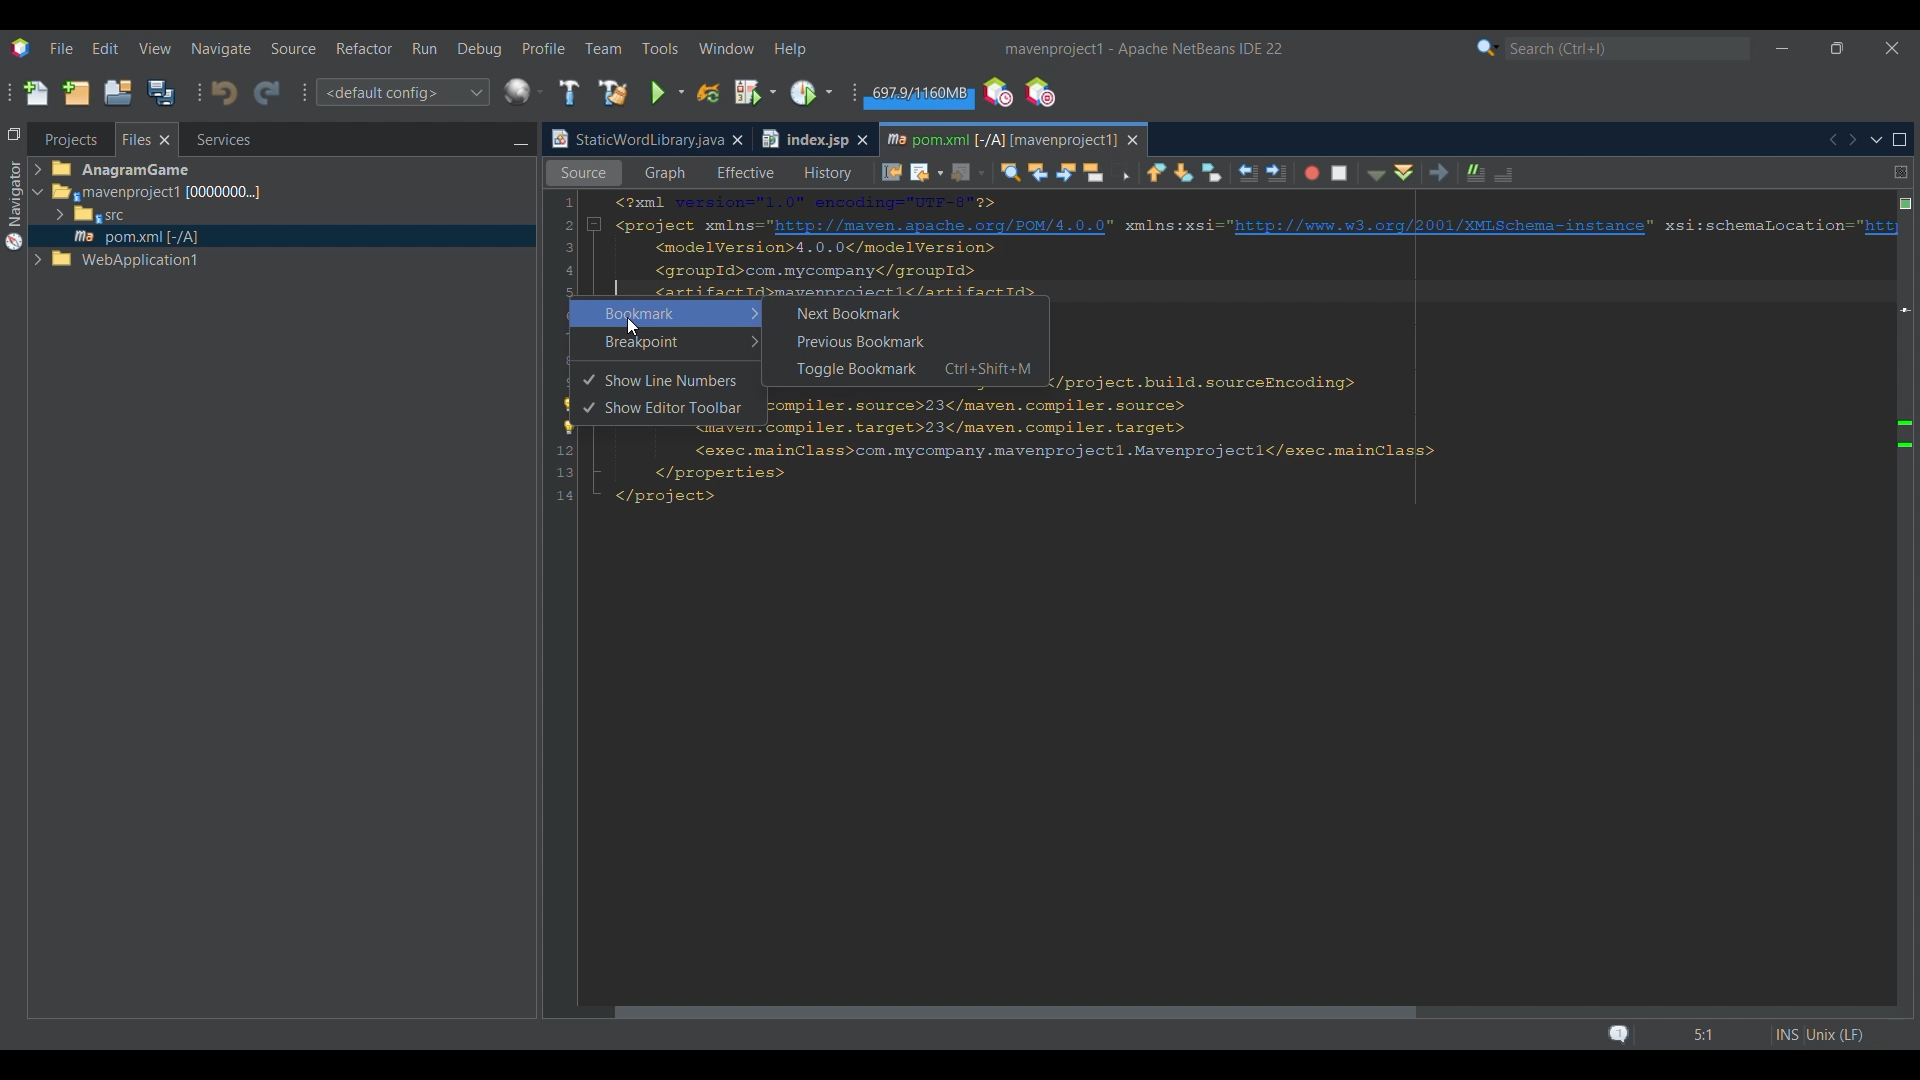 Image resolution: width=1920 pixels, height=1080 pixels. Describe the element at coordinates (141, 217) in the screenshot. I see `Options under Files tab` at that location.